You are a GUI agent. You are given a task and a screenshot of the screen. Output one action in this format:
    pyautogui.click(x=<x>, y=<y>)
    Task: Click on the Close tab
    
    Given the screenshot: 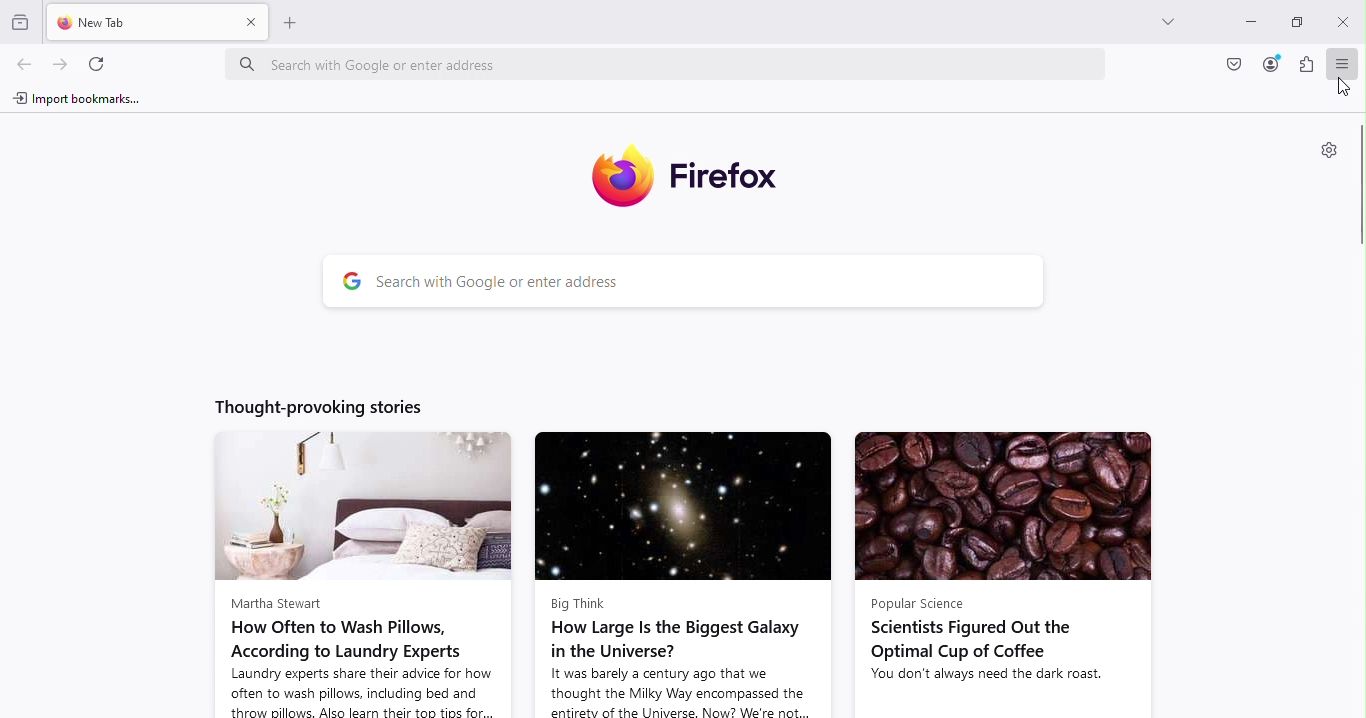 What is the action you would take?
    pyautogui.click(x=249, y=23)
    